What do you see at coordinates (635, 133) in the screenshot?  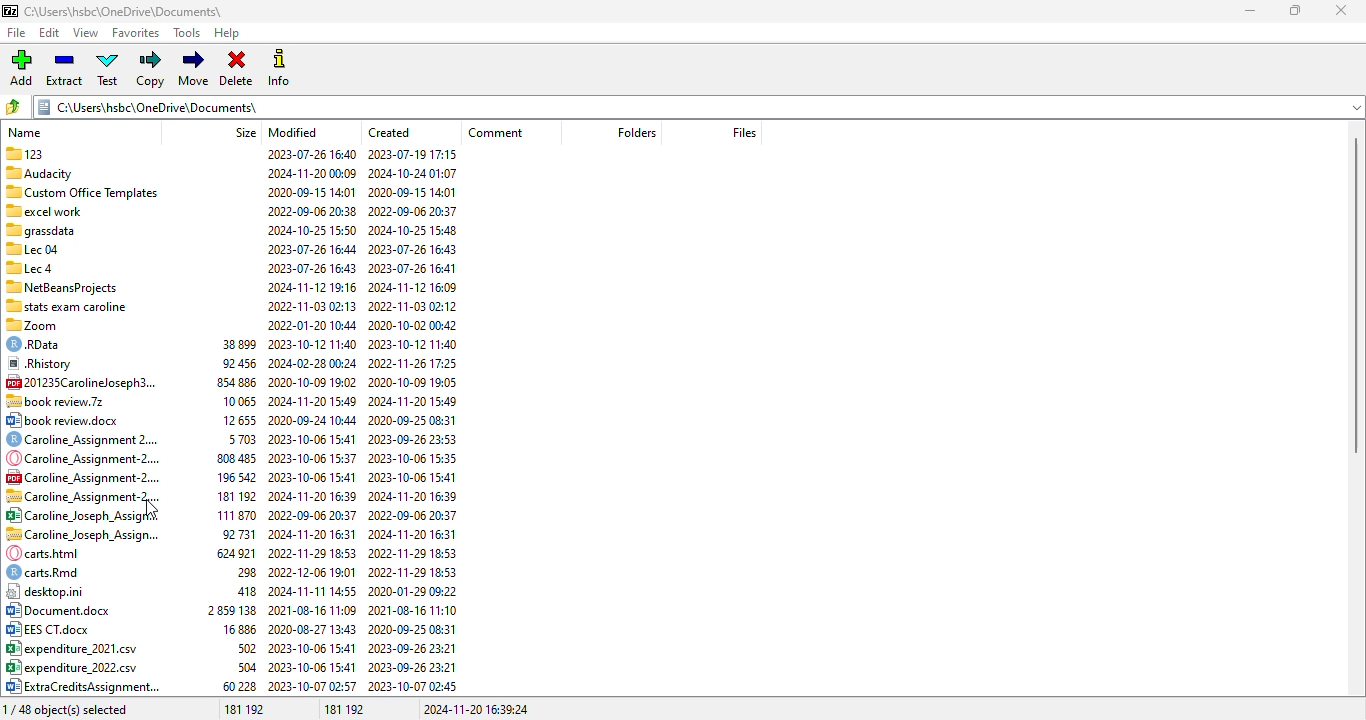 I see `folders` at bounding box center [635, 133].